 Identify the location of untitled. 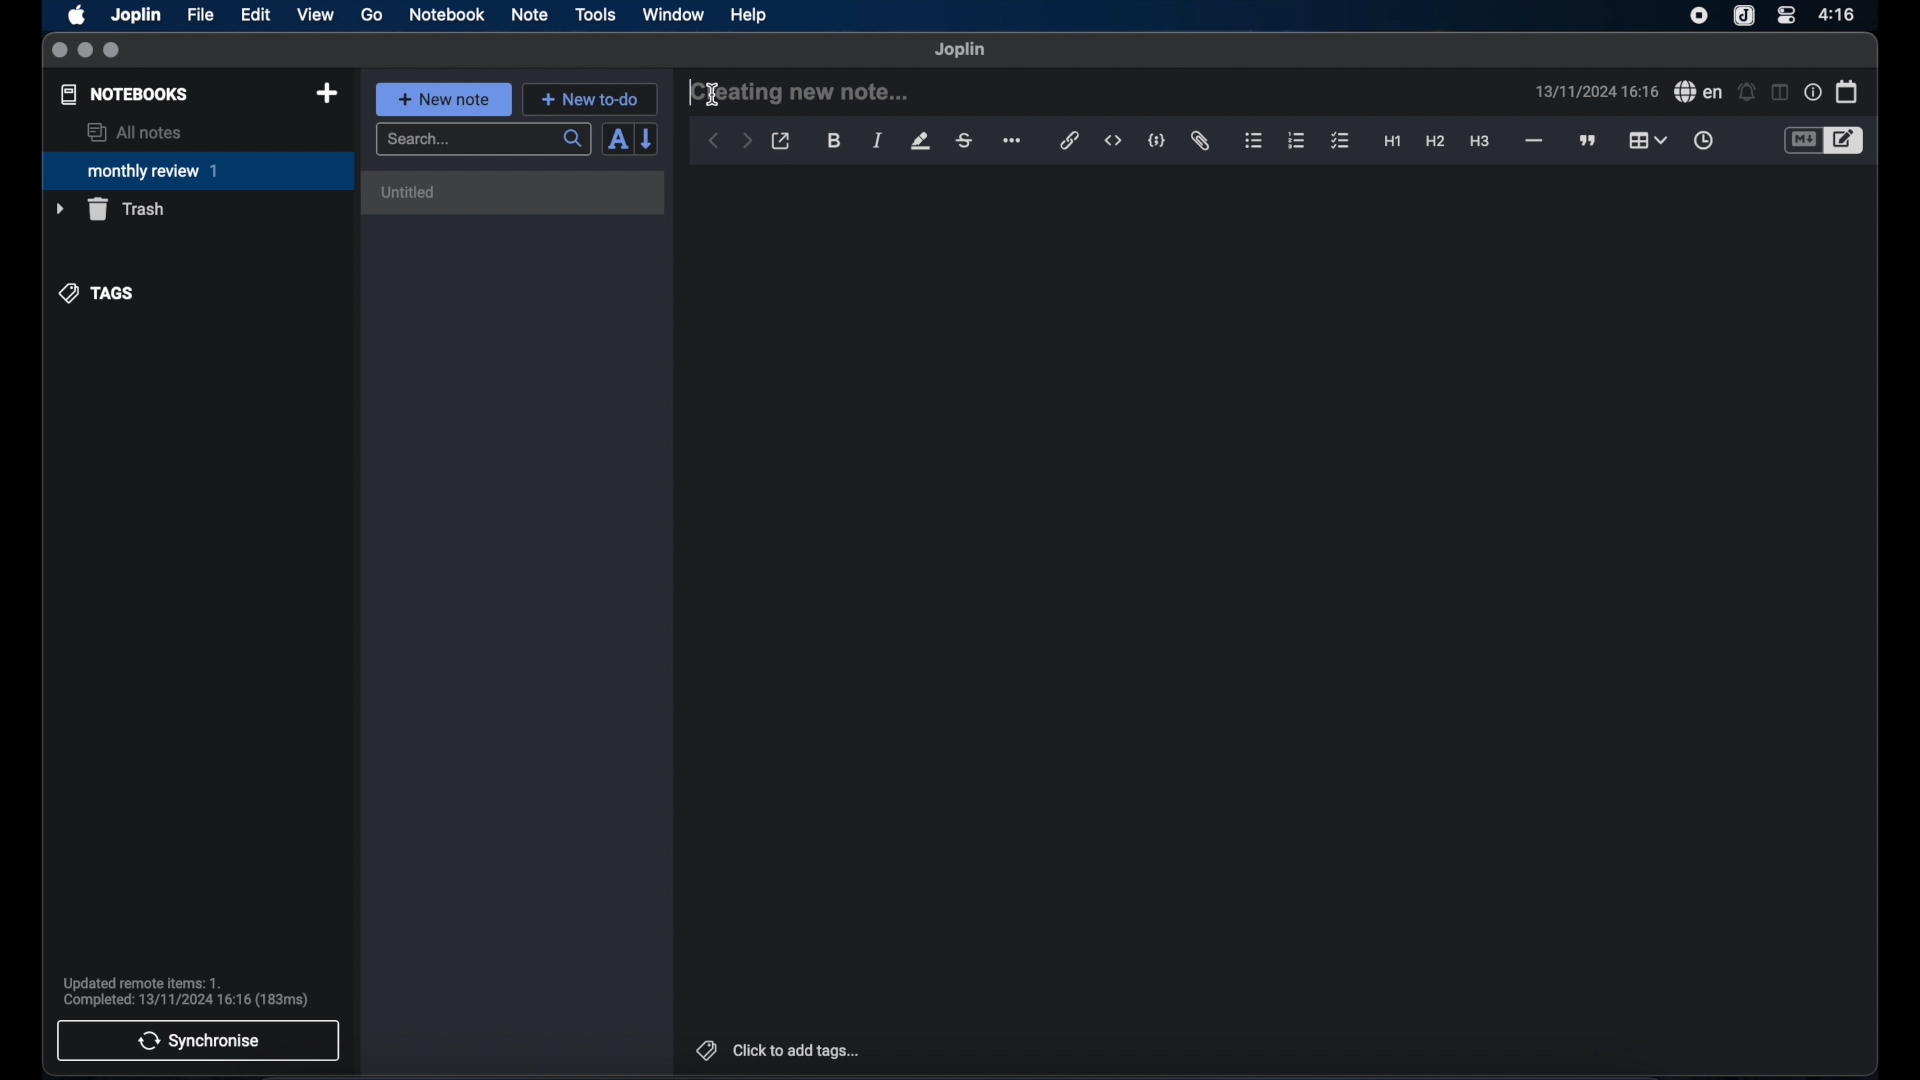
(411, 192).